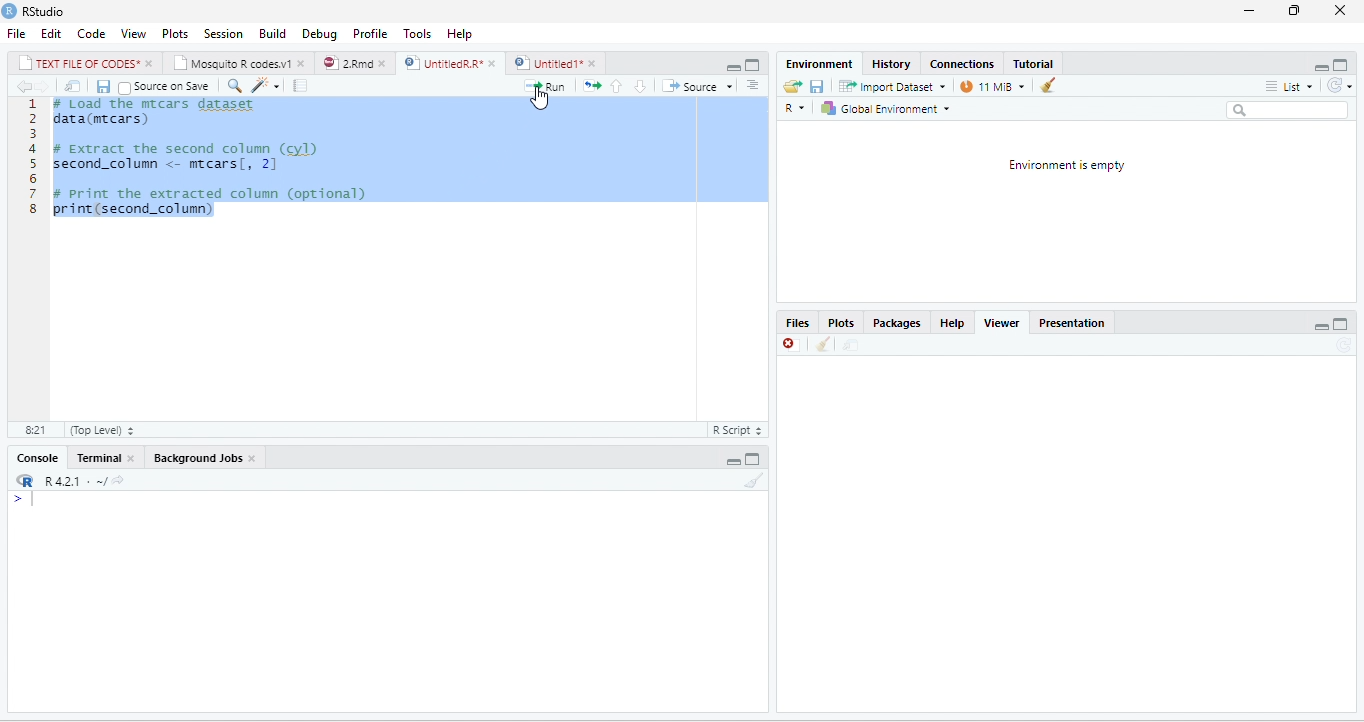 This screenshot has width=1364, height=722. I want to click on 5, so click(32, 163).